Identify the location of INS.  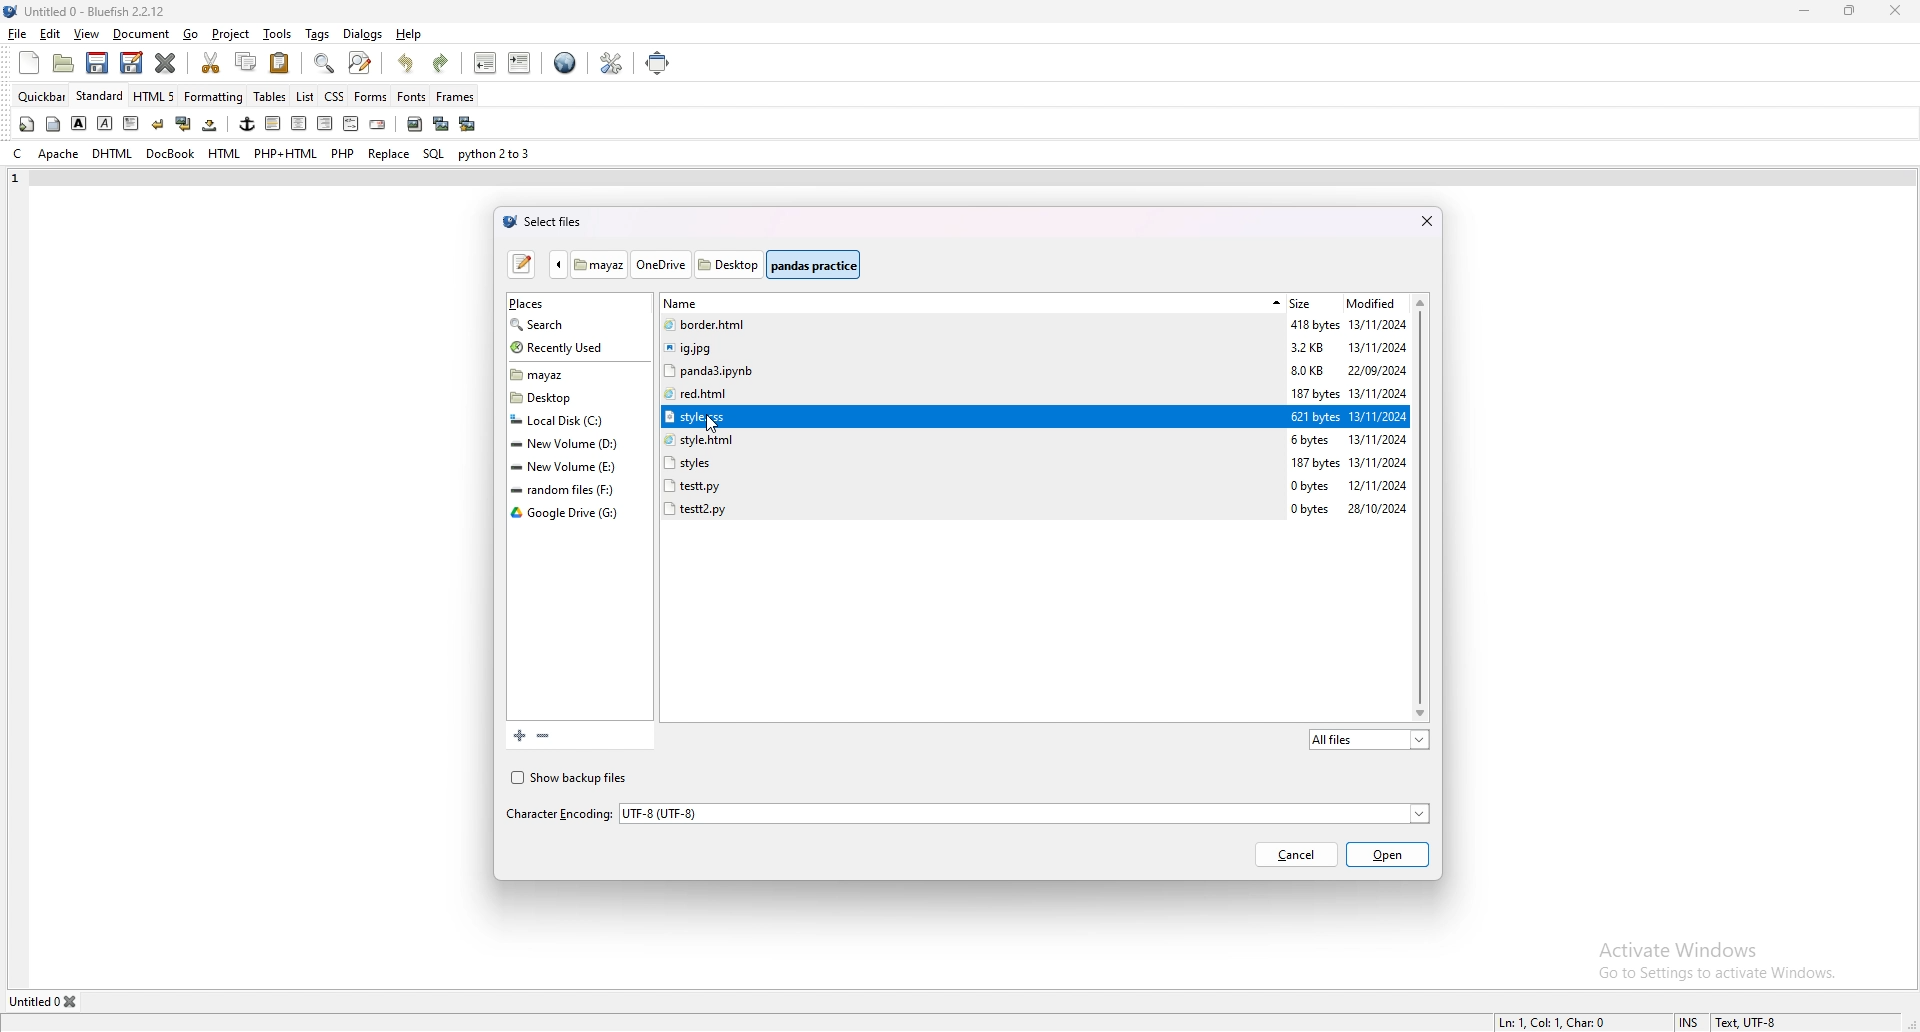
(1692, 1022).